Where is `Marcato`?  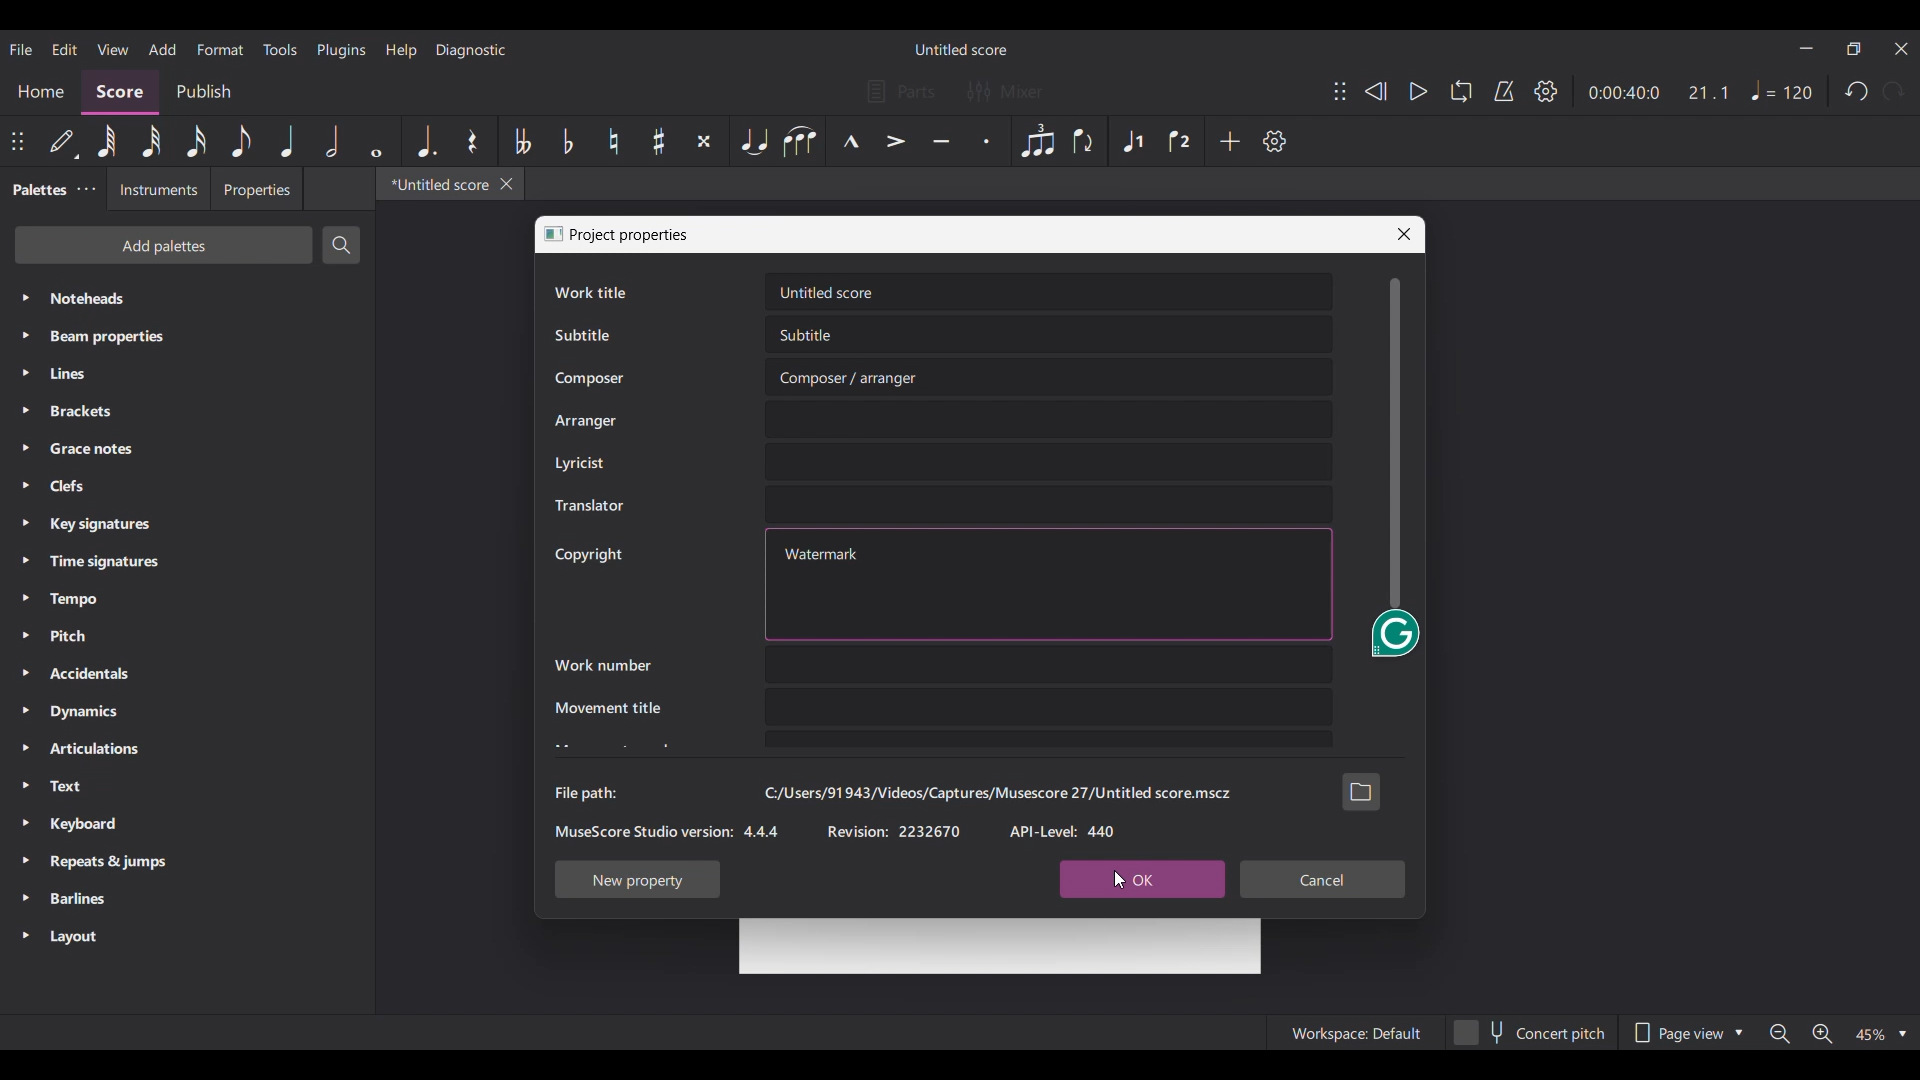 Marcato is located at coordinates (851, 141).